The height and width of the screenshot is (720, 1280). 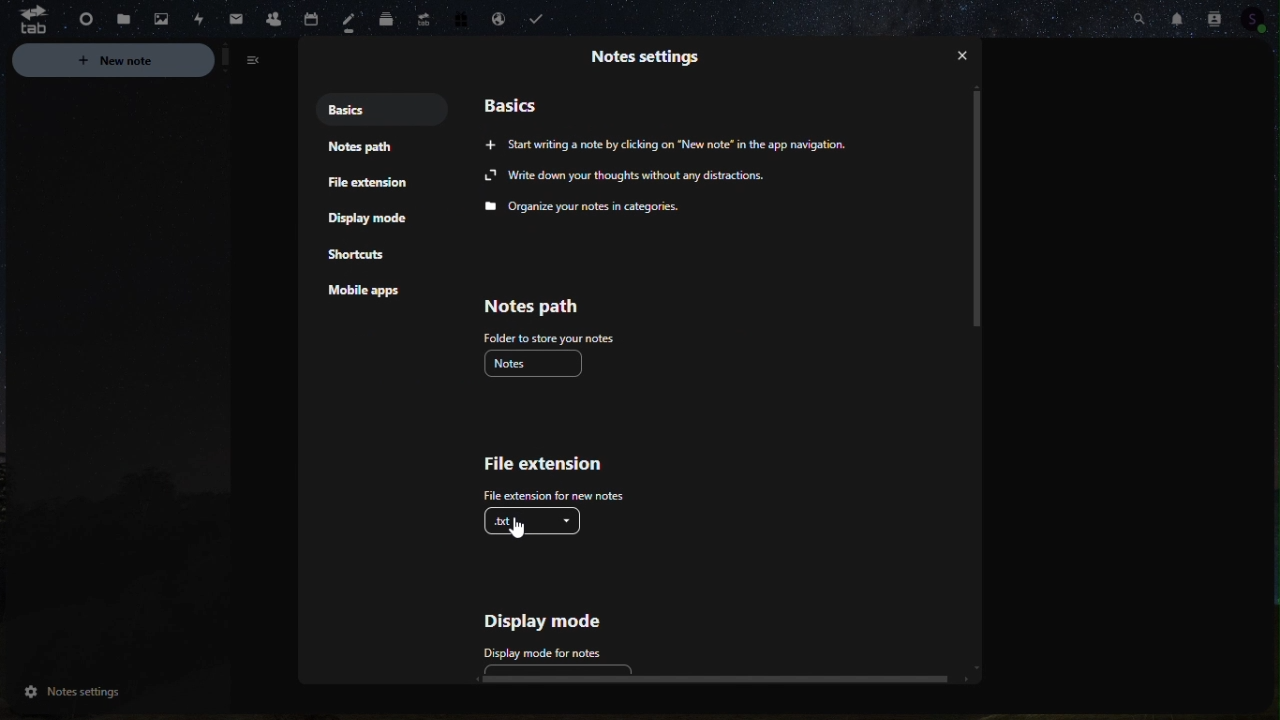 What do you see at coordinates (355, 22) in the screenshot?
I see `Notes` at bounding box center [355, 22].